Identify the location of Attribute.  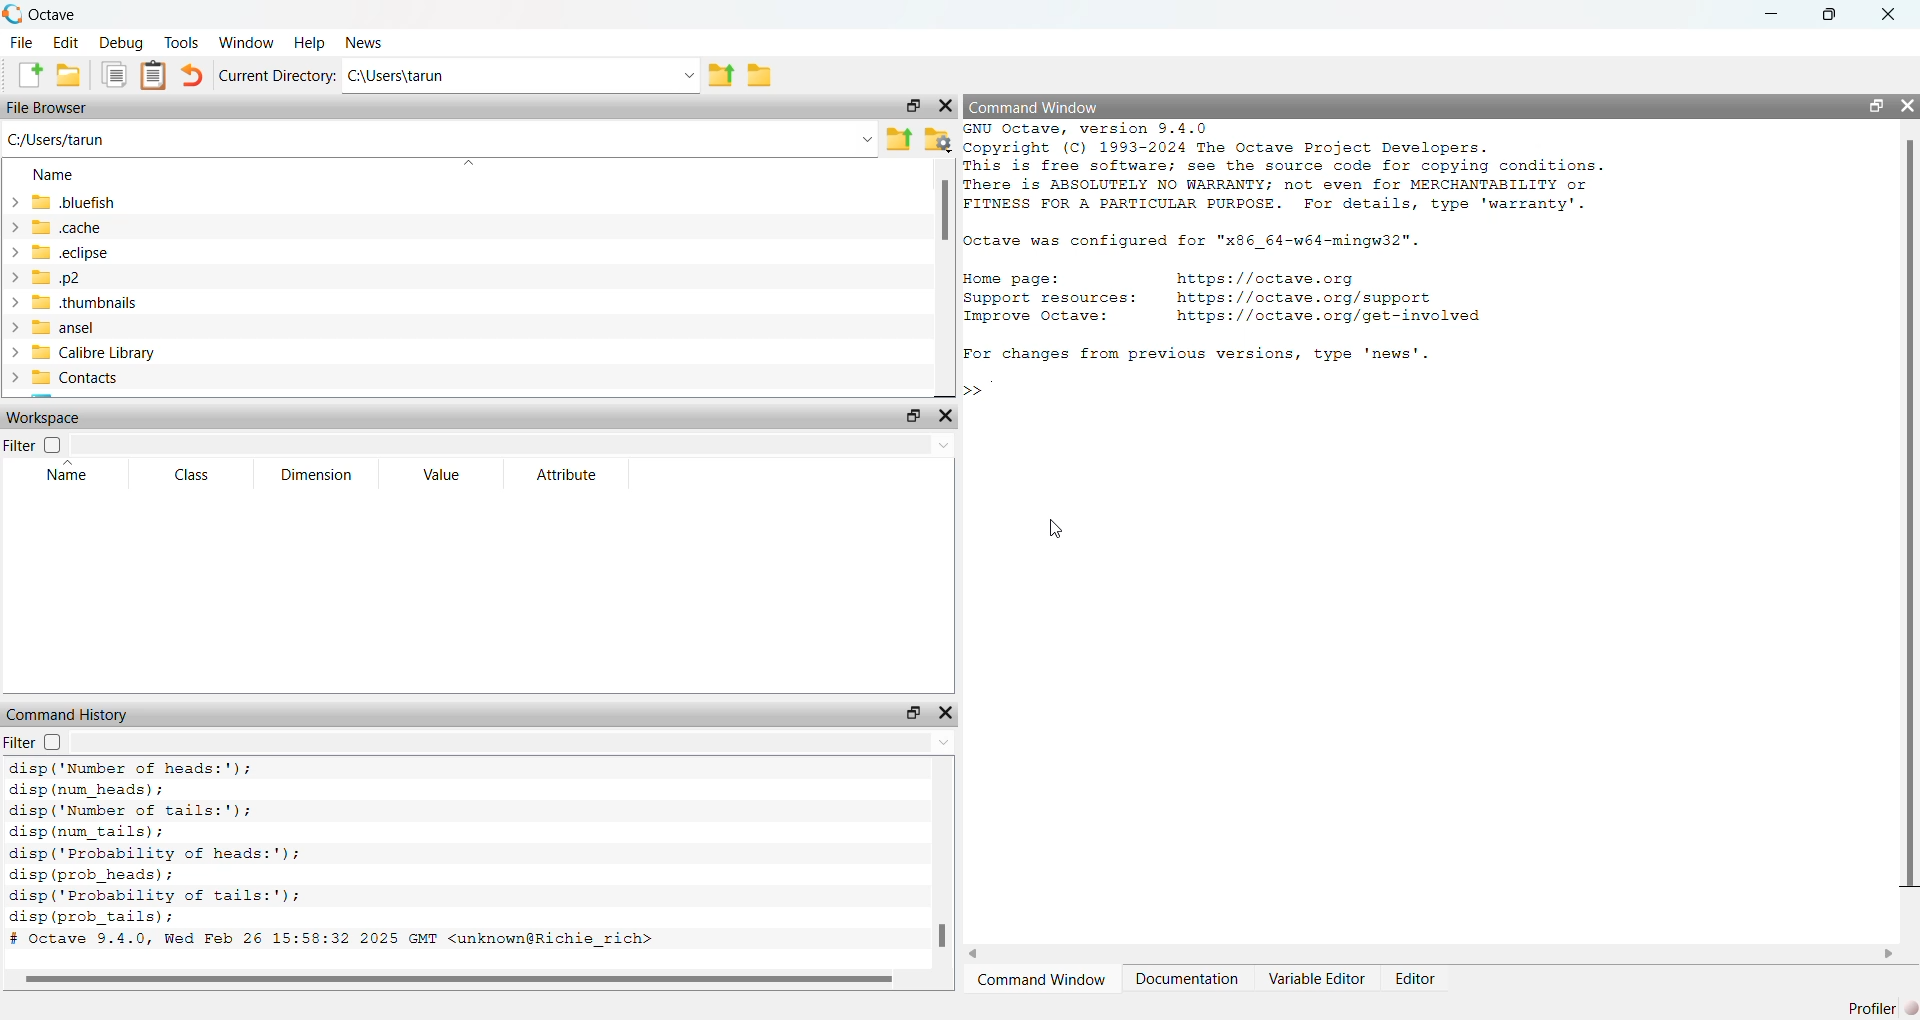
(564, 476).